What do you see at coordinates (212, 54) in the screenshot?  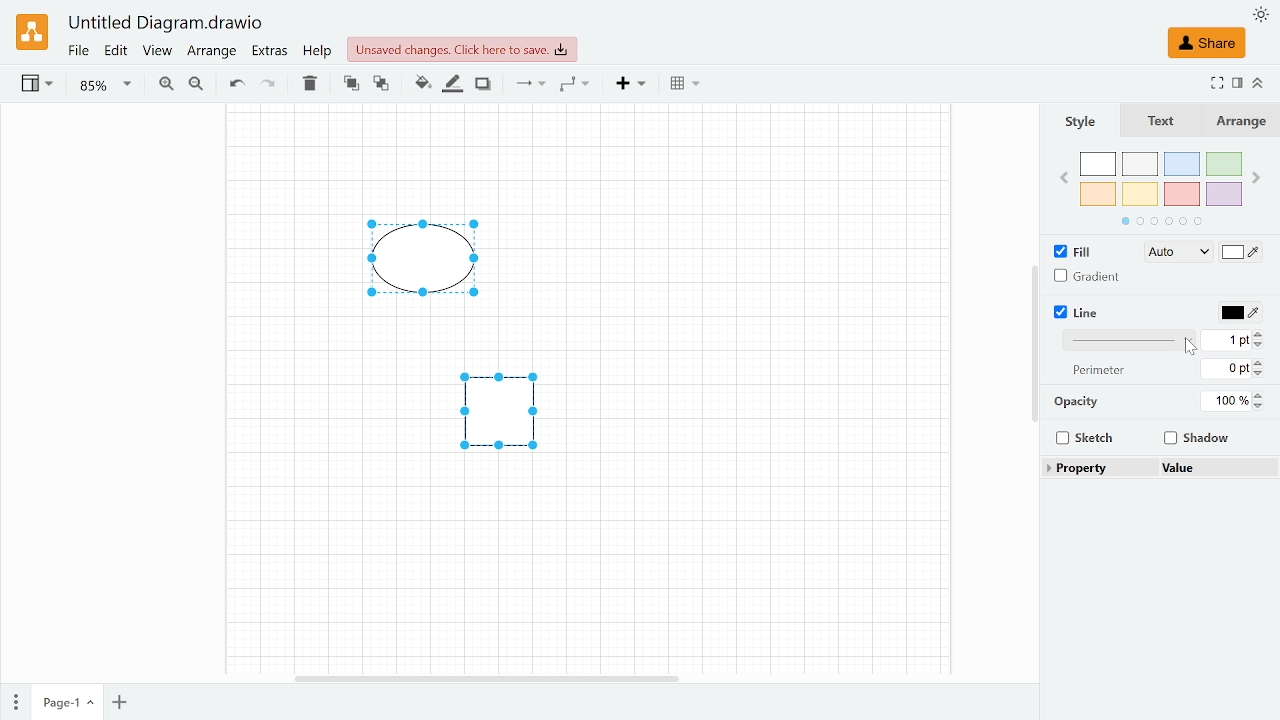 I see `Arrange` at bounding box center [212, 54].